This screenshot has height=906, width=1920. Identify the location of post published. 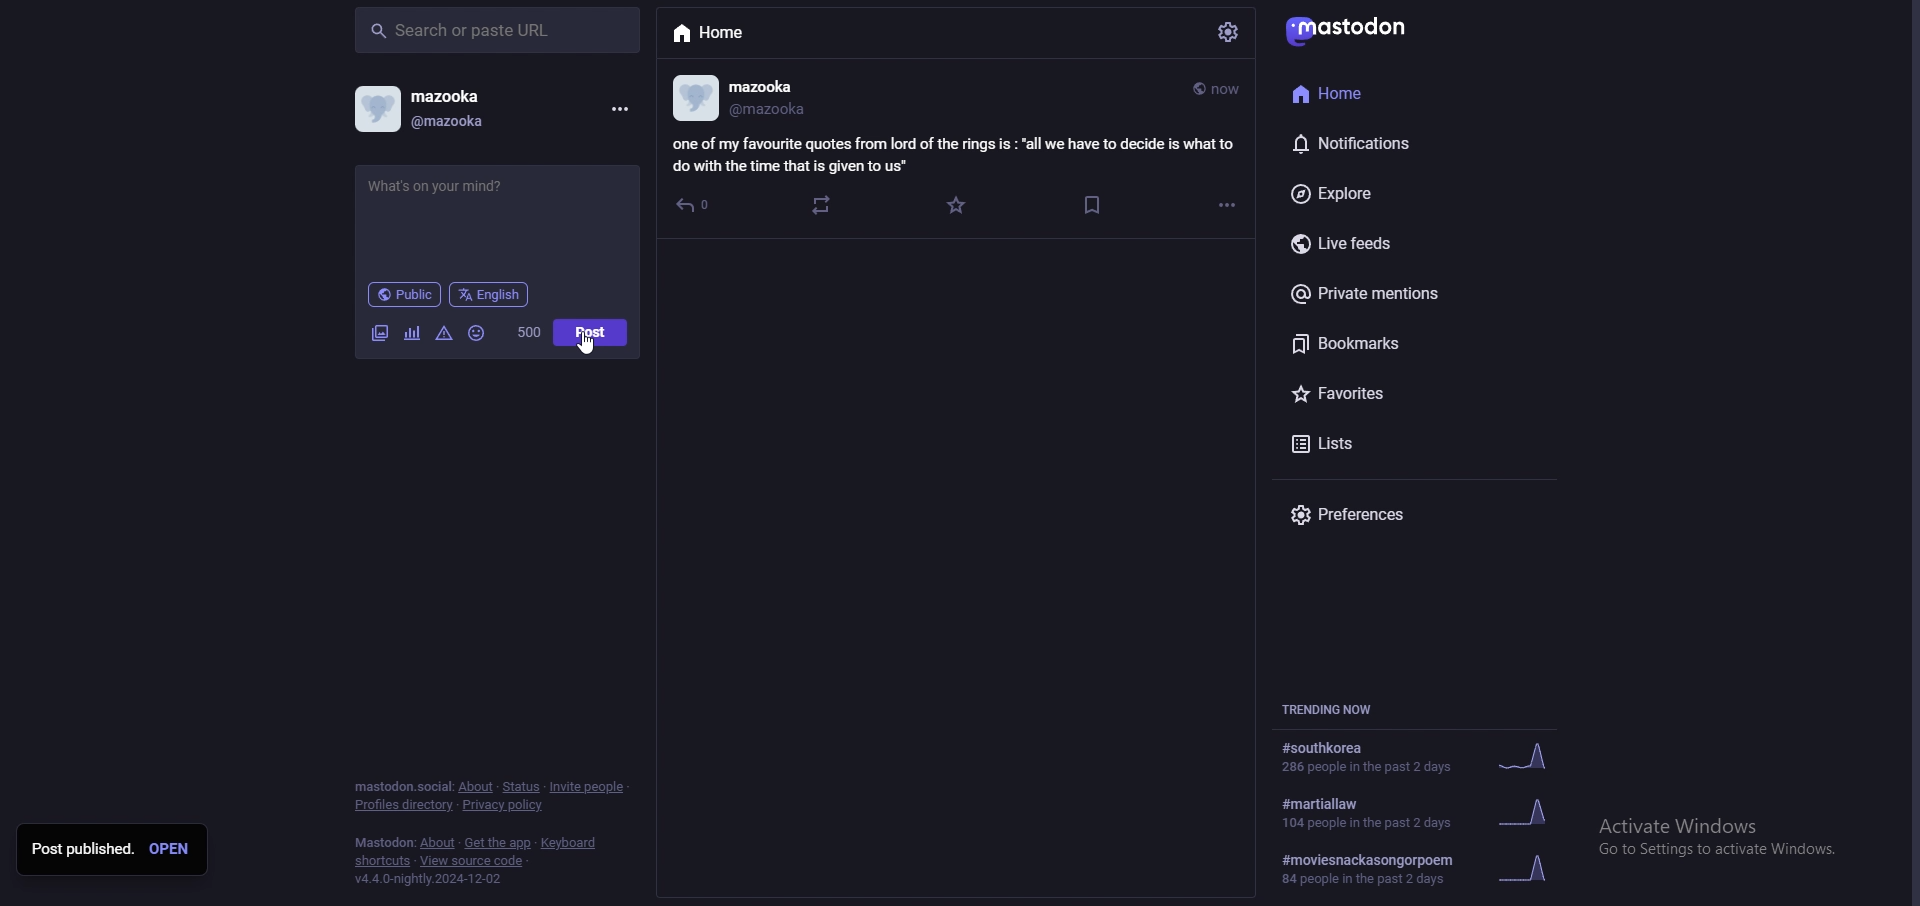
(83, 849).